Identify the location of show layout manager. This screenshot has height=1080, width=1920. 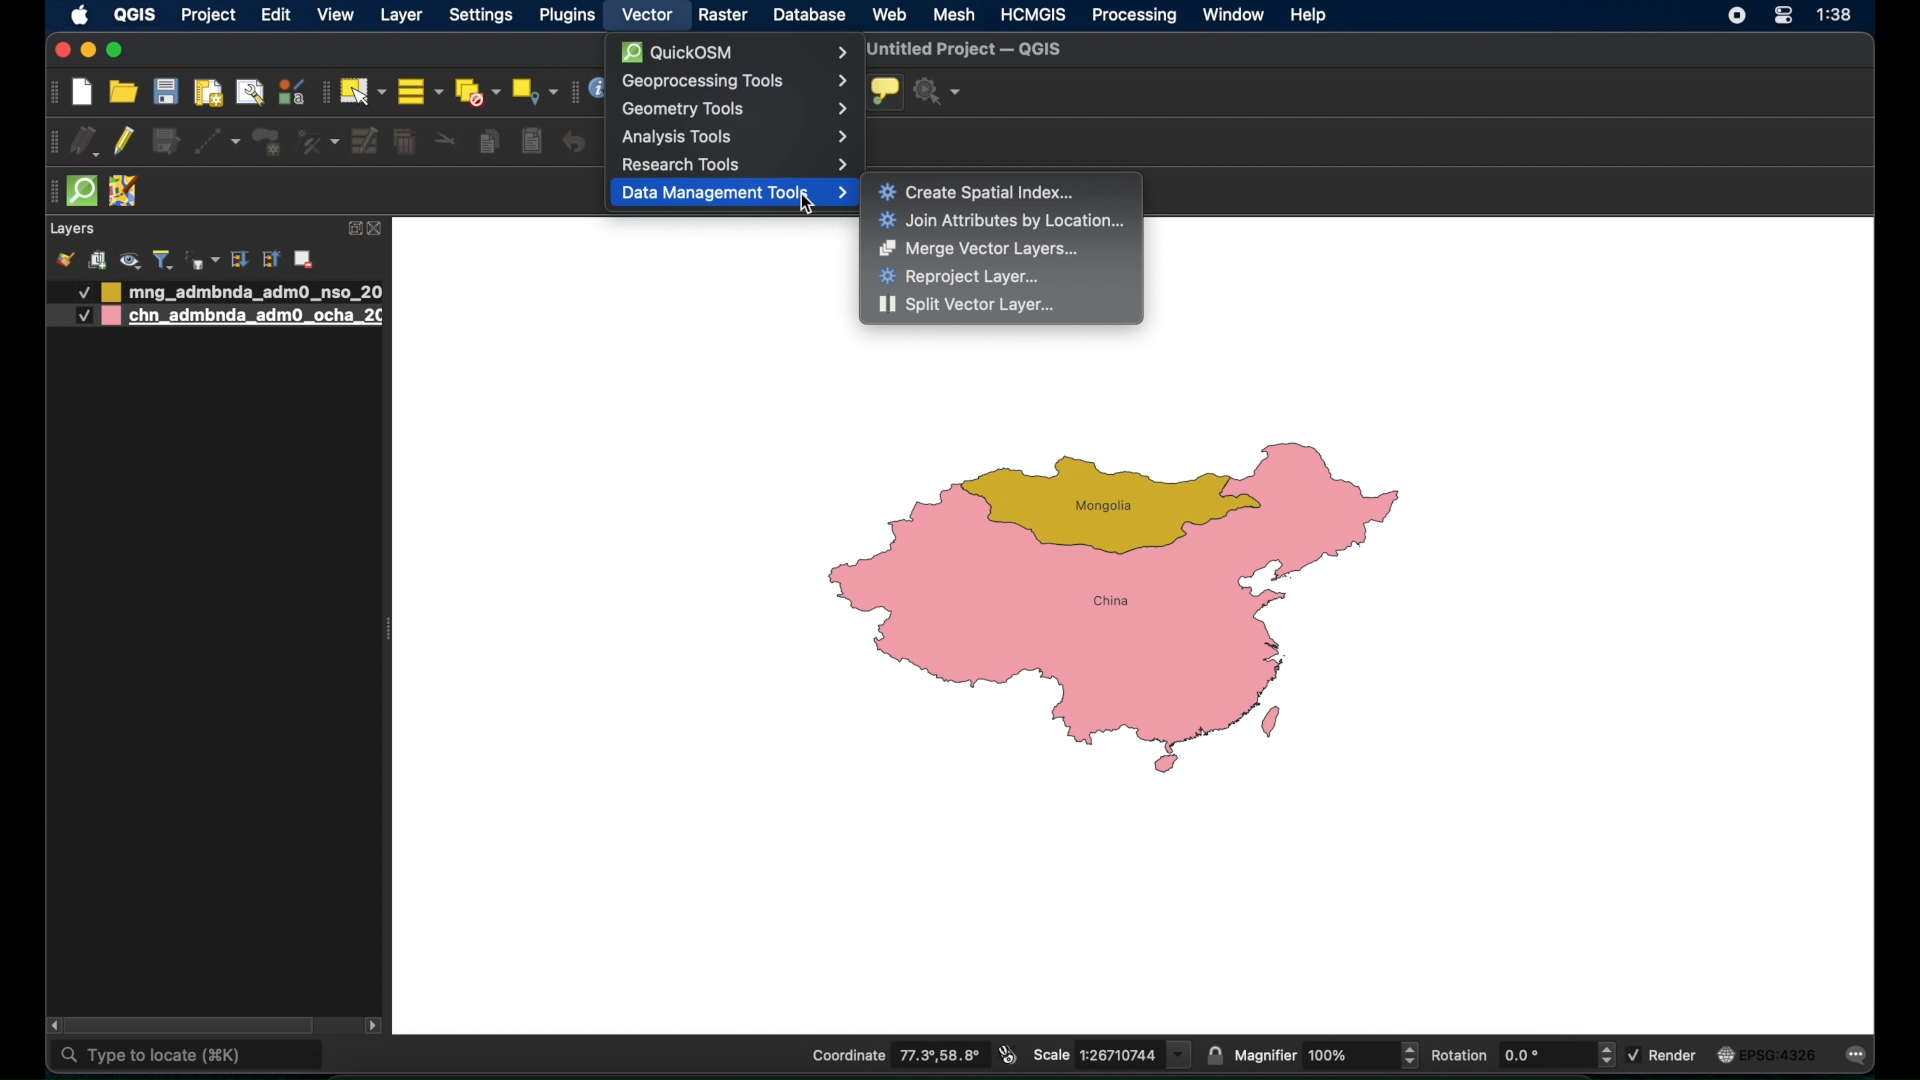
(249, 94).